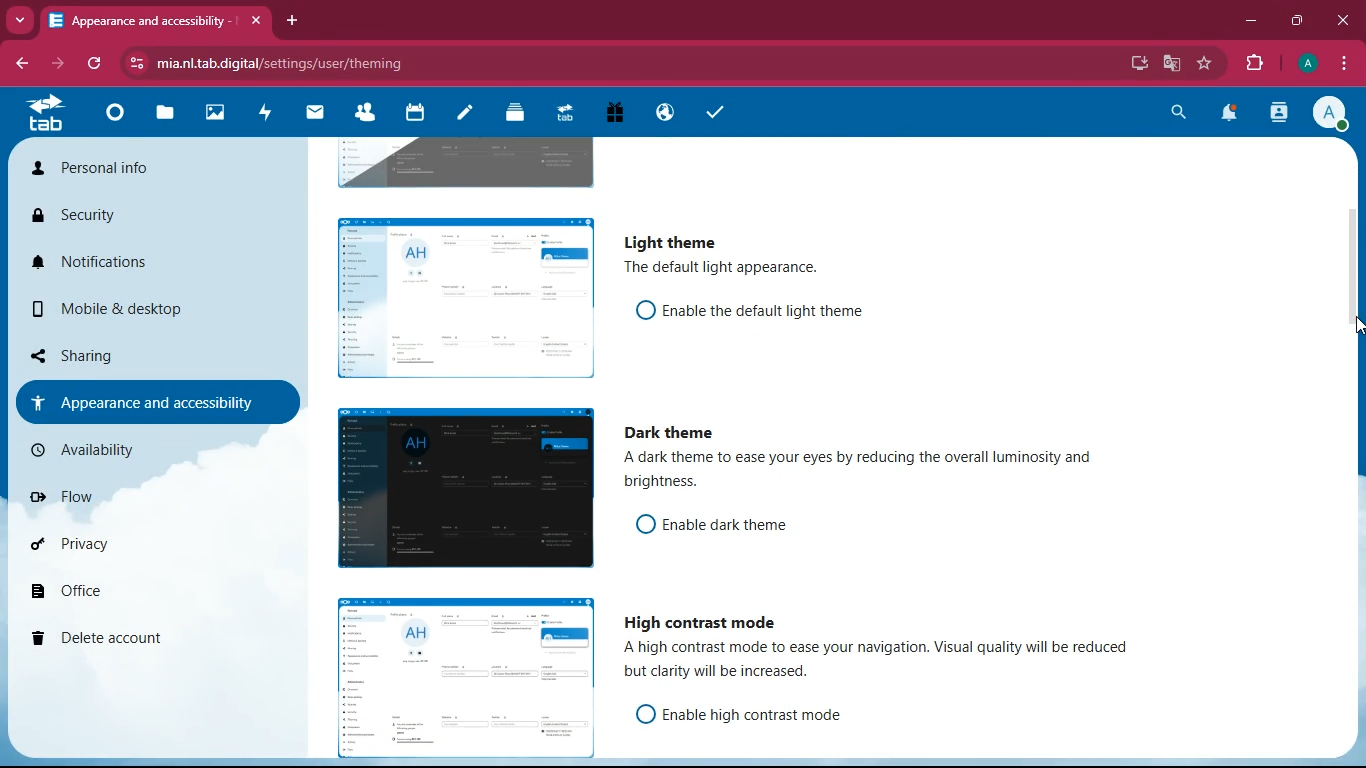 Image resolution: width=1366 pixels, height=768 pixels. Describe the element at coordinates (1298, 22) in the screenshot. I see `maximize` at that location.